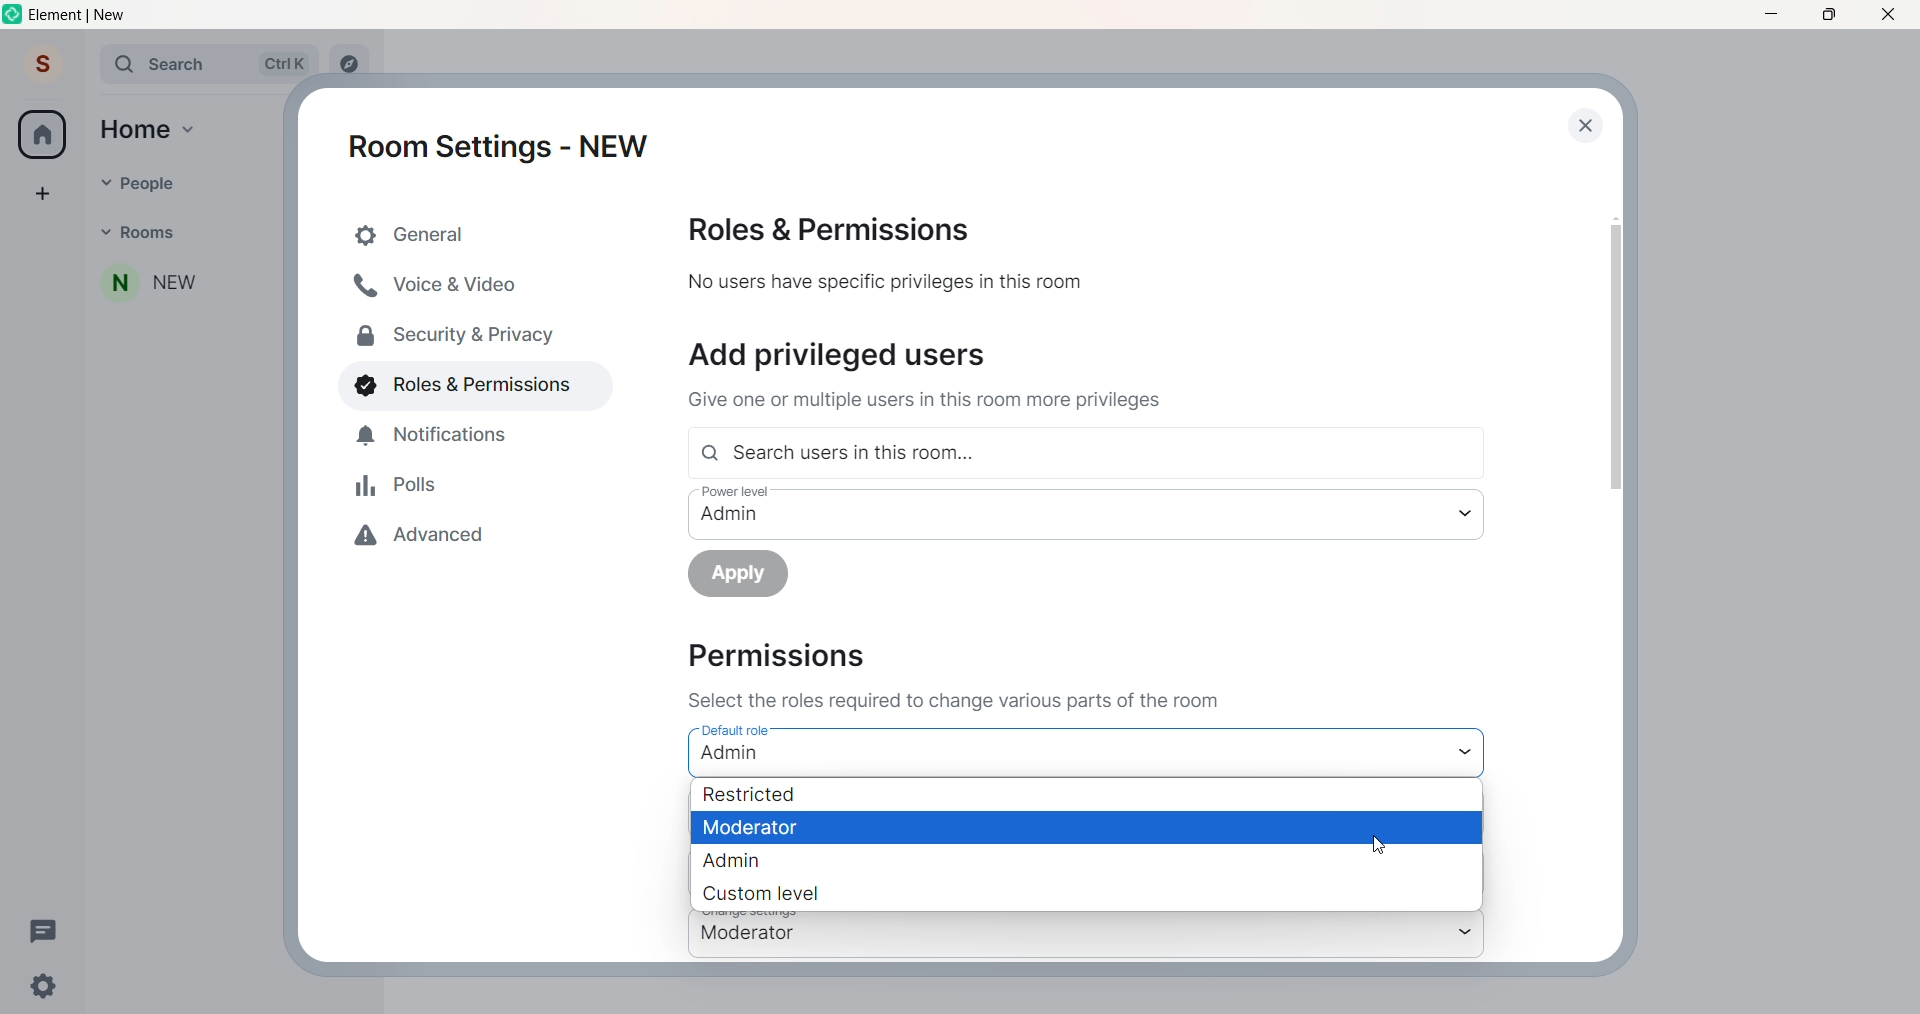 This screenshot has width=1920, height=1014. I want to click on add users, so click(841, 353).